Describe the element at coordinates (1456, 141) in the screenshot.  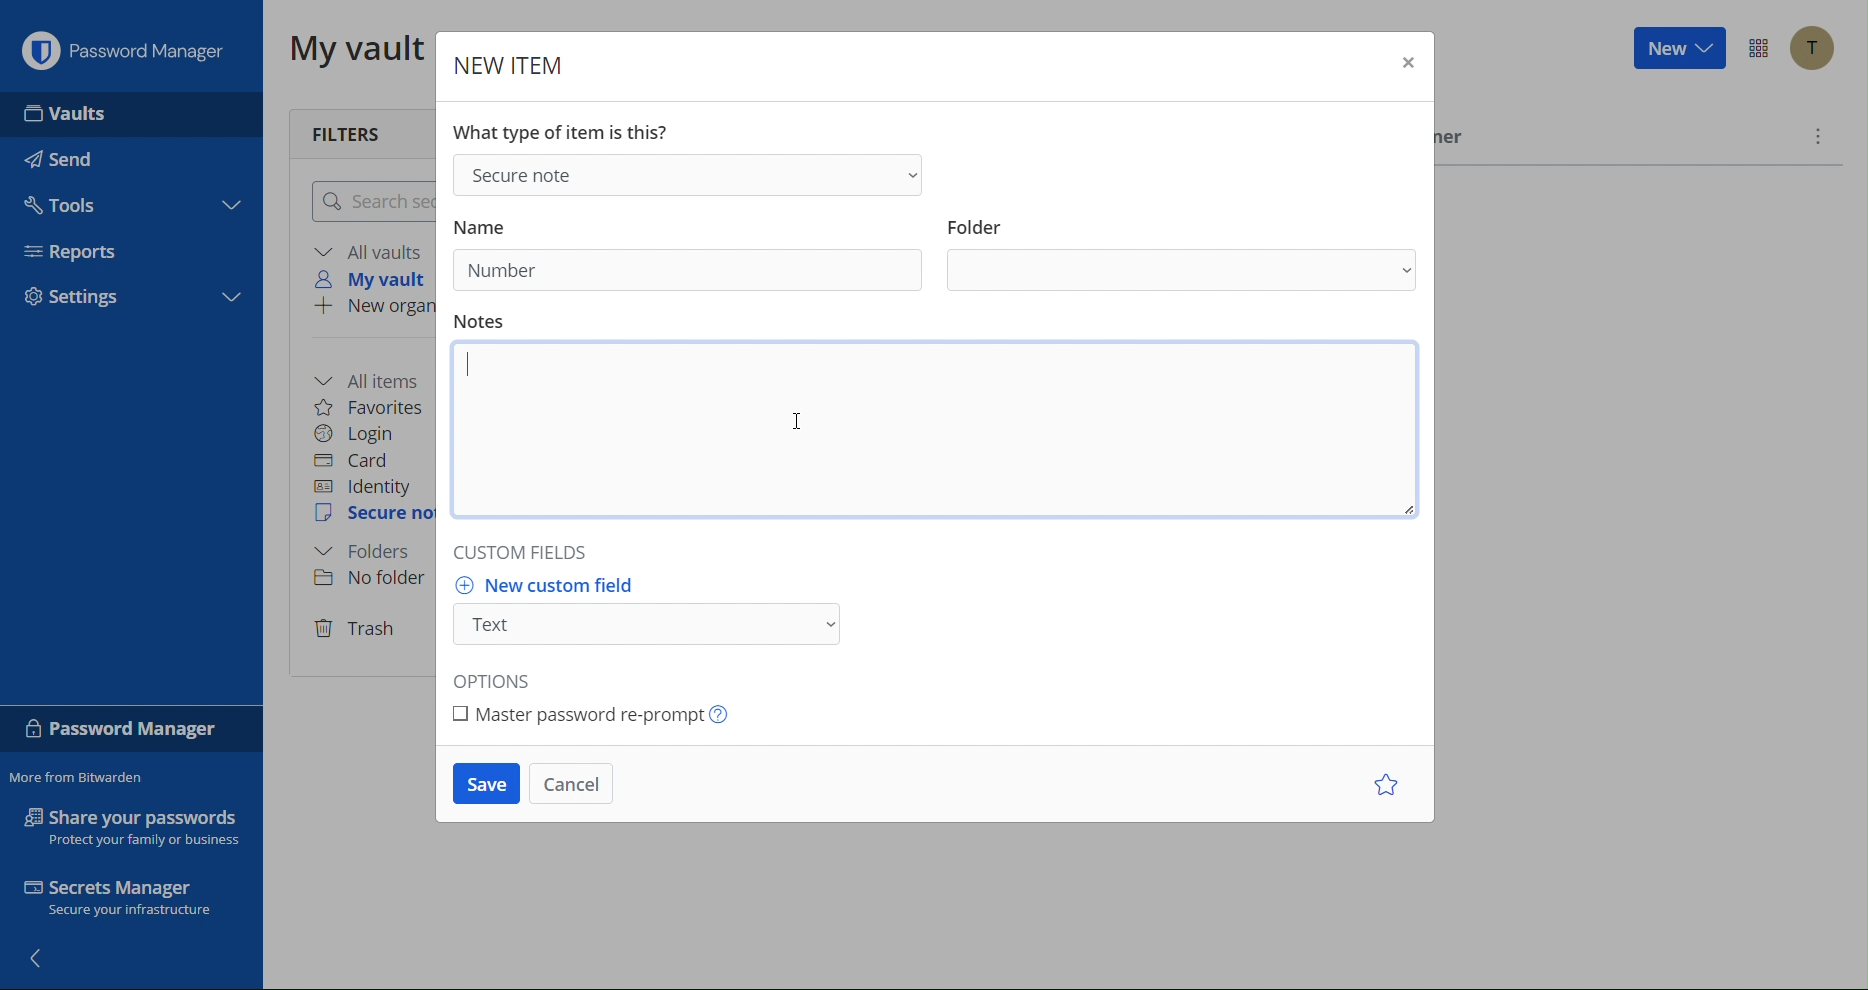
I see `Owner` at that location.